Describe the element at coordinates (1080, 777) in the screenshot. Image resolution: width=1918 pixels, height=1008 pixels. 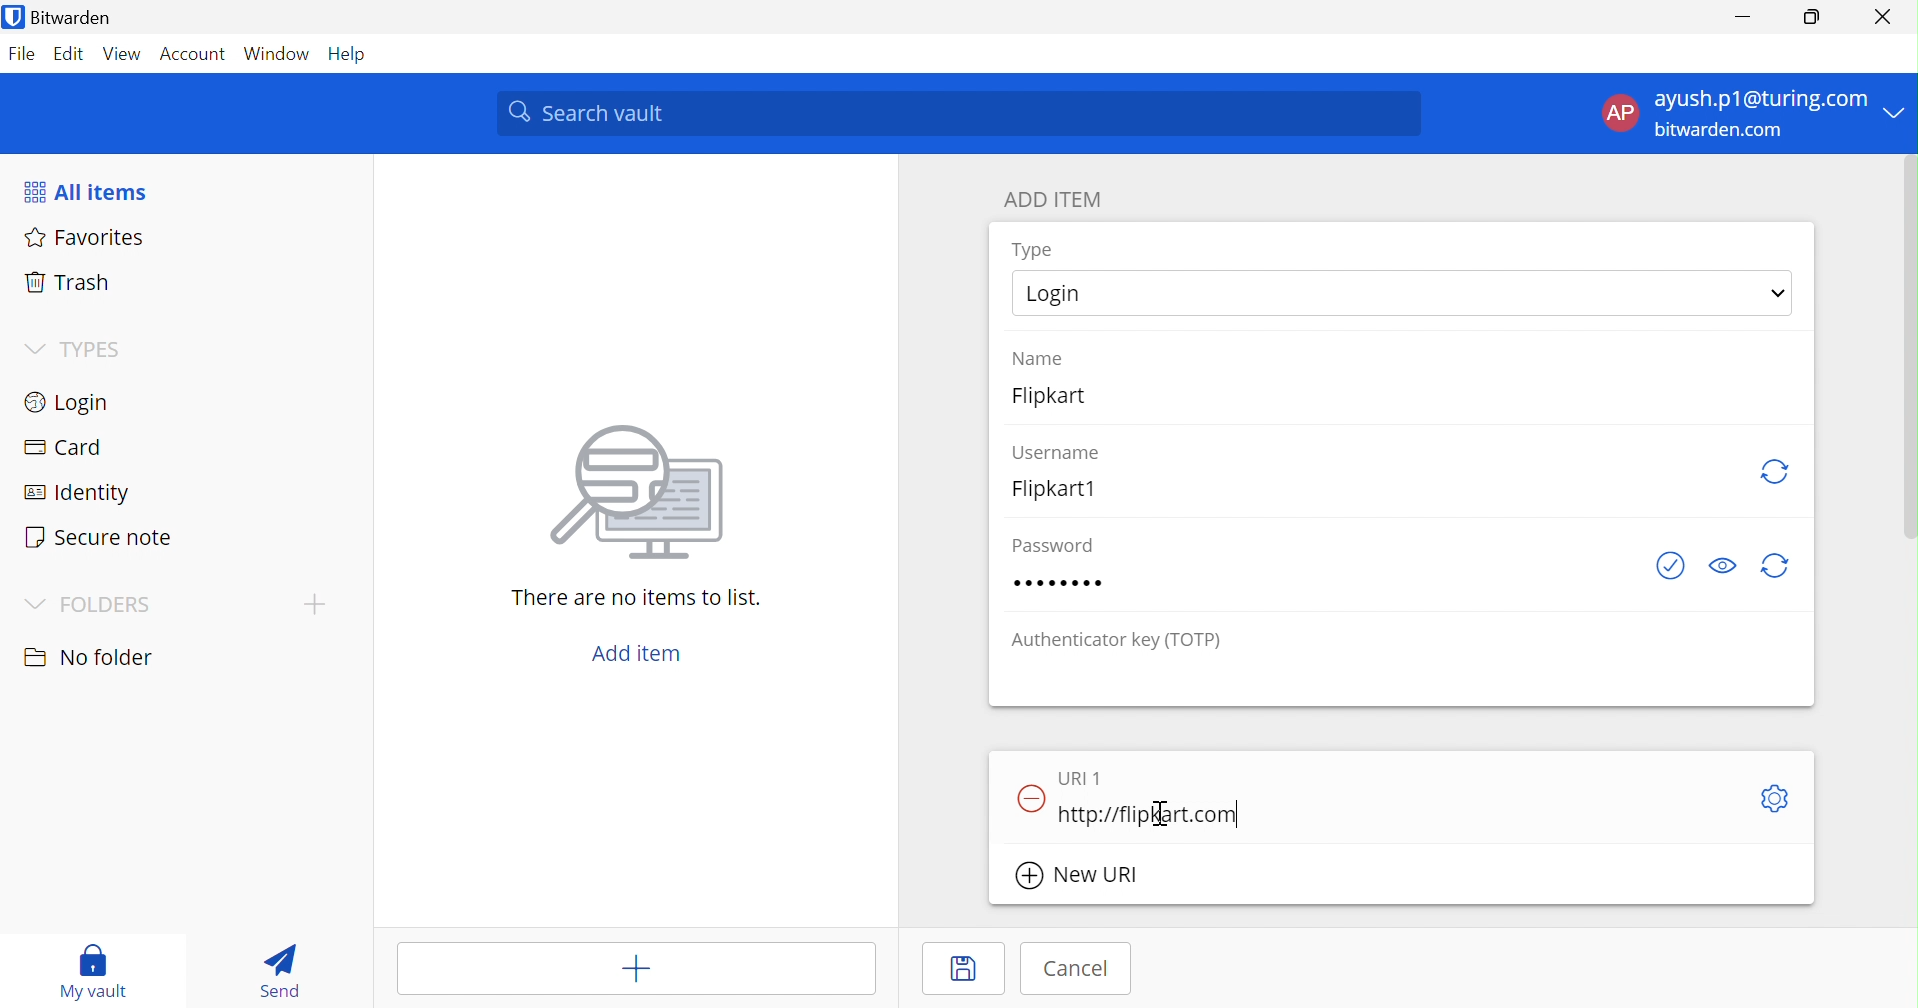
I see `URL 1` at that location.